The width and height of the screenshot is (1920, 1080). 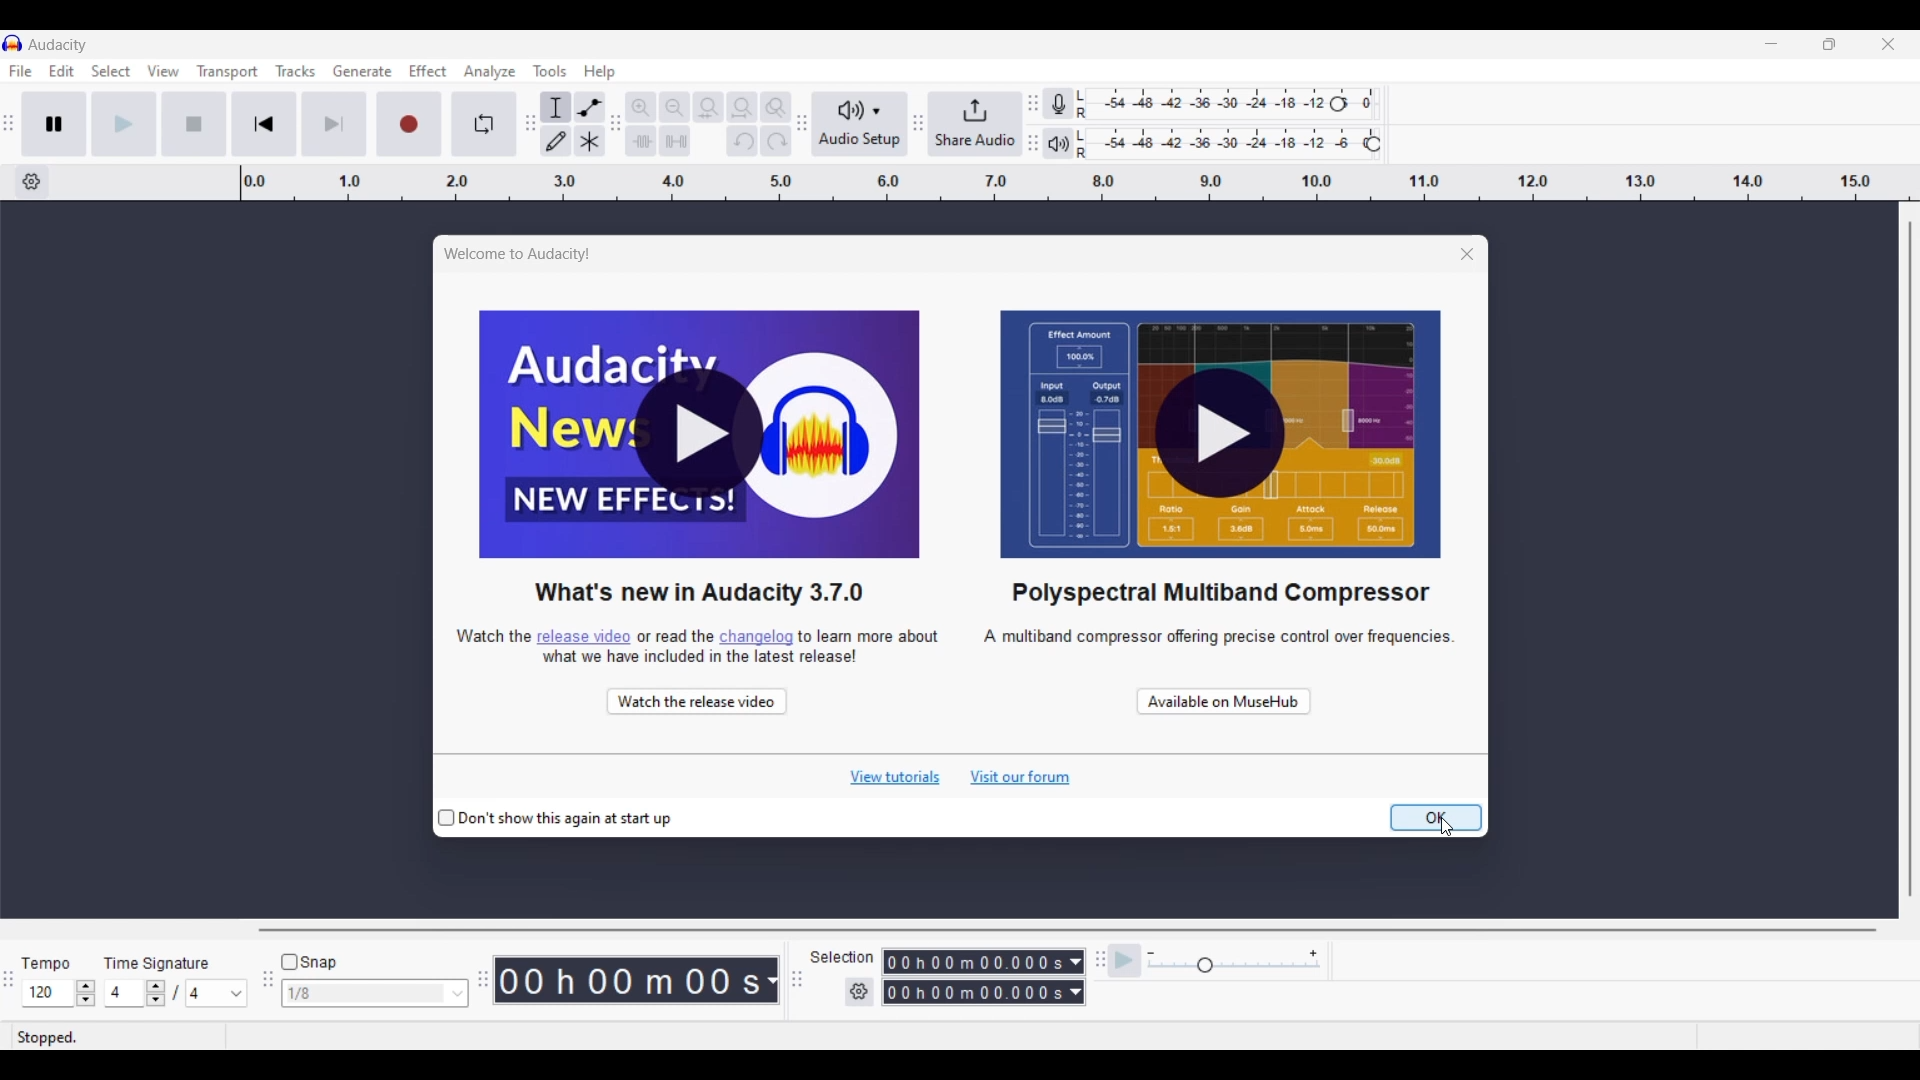 I want to click on Minimum playback speed, so click(x=1151, y=954).